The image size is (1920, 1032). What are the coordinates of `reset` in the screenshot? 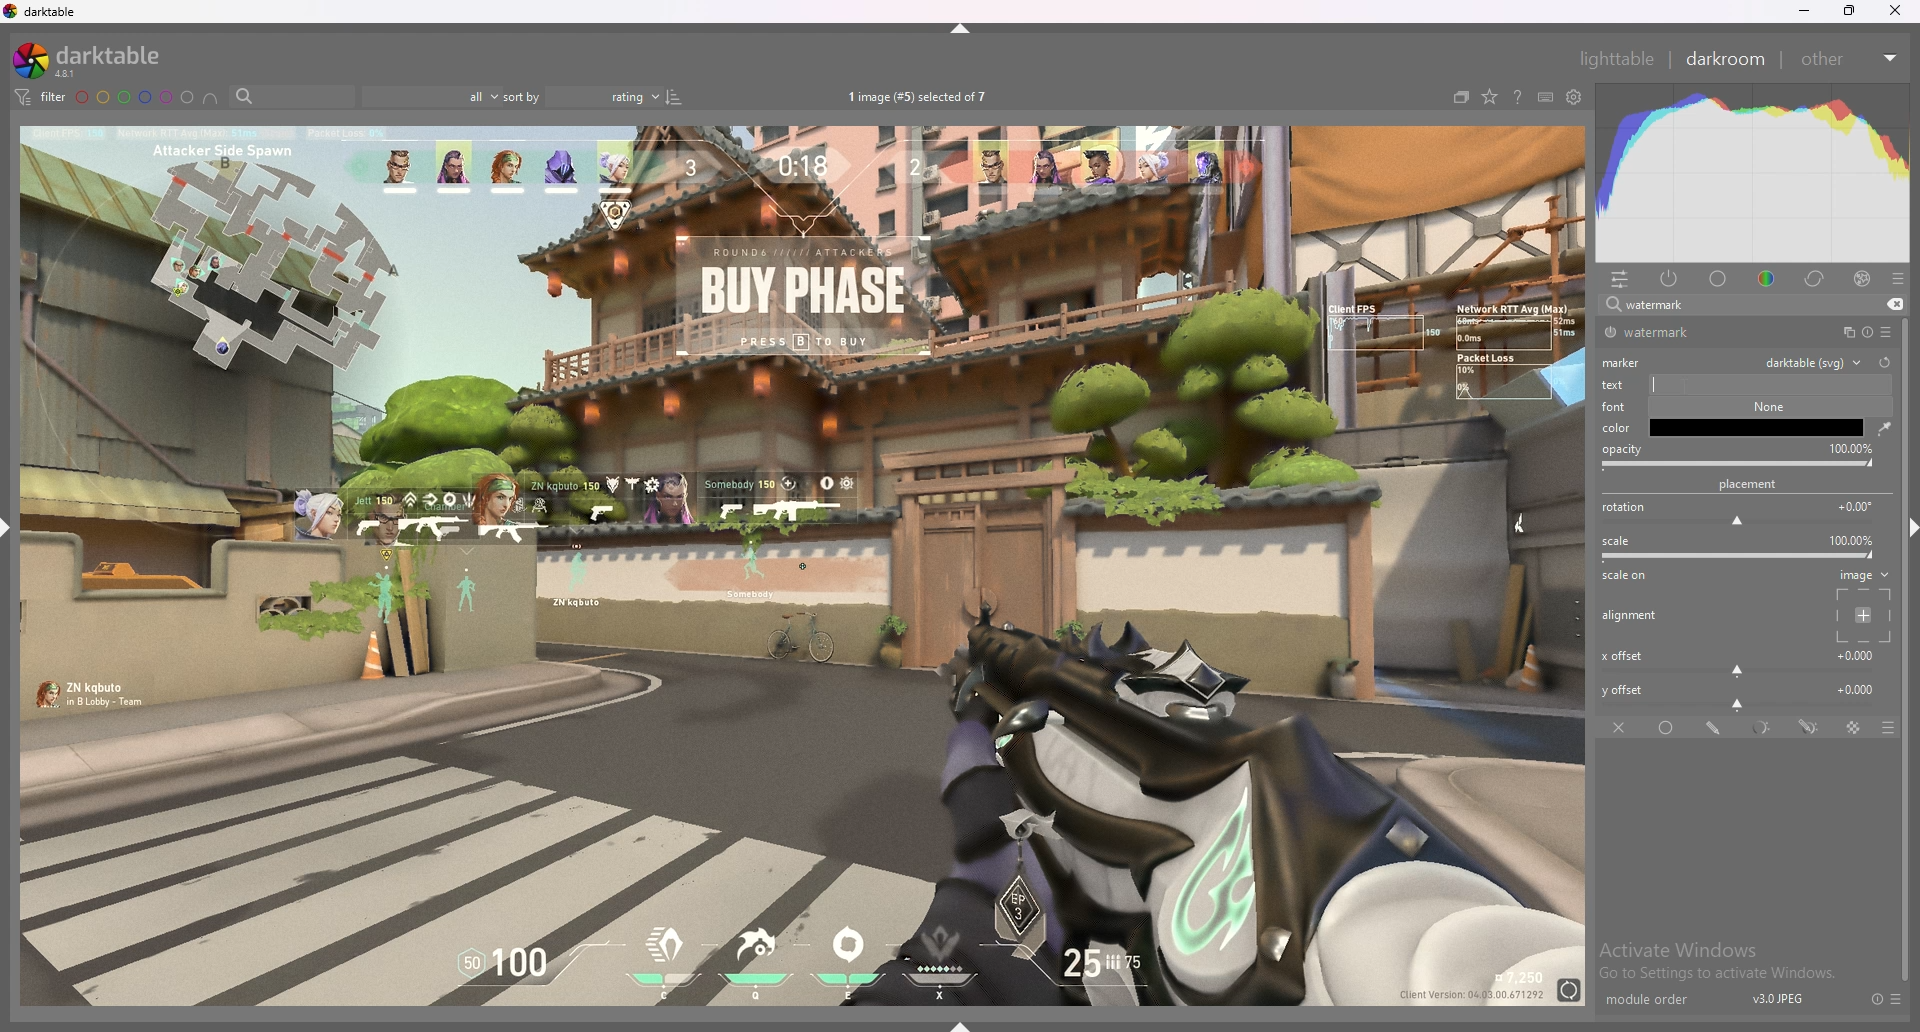 It's located at (1876, 999).